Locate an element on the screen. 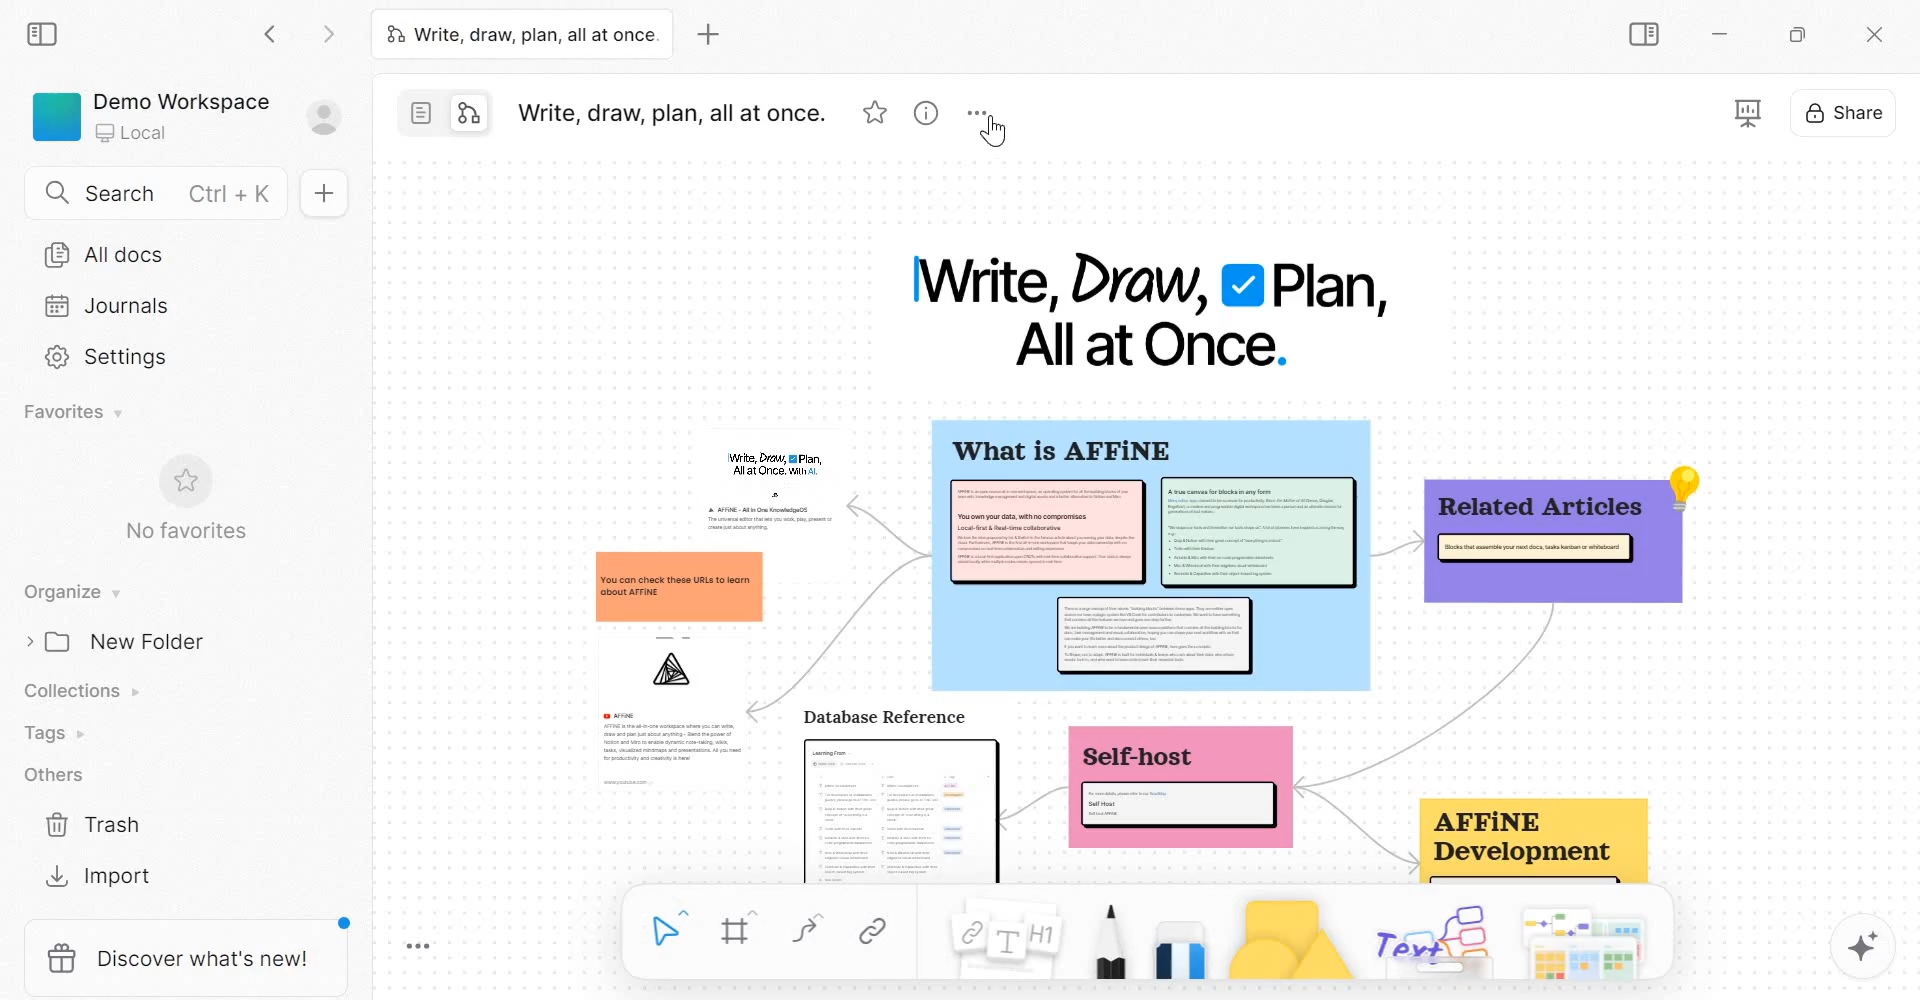 The image size is (1920, 1000). Eraser is located at coordinates (1181, 944).